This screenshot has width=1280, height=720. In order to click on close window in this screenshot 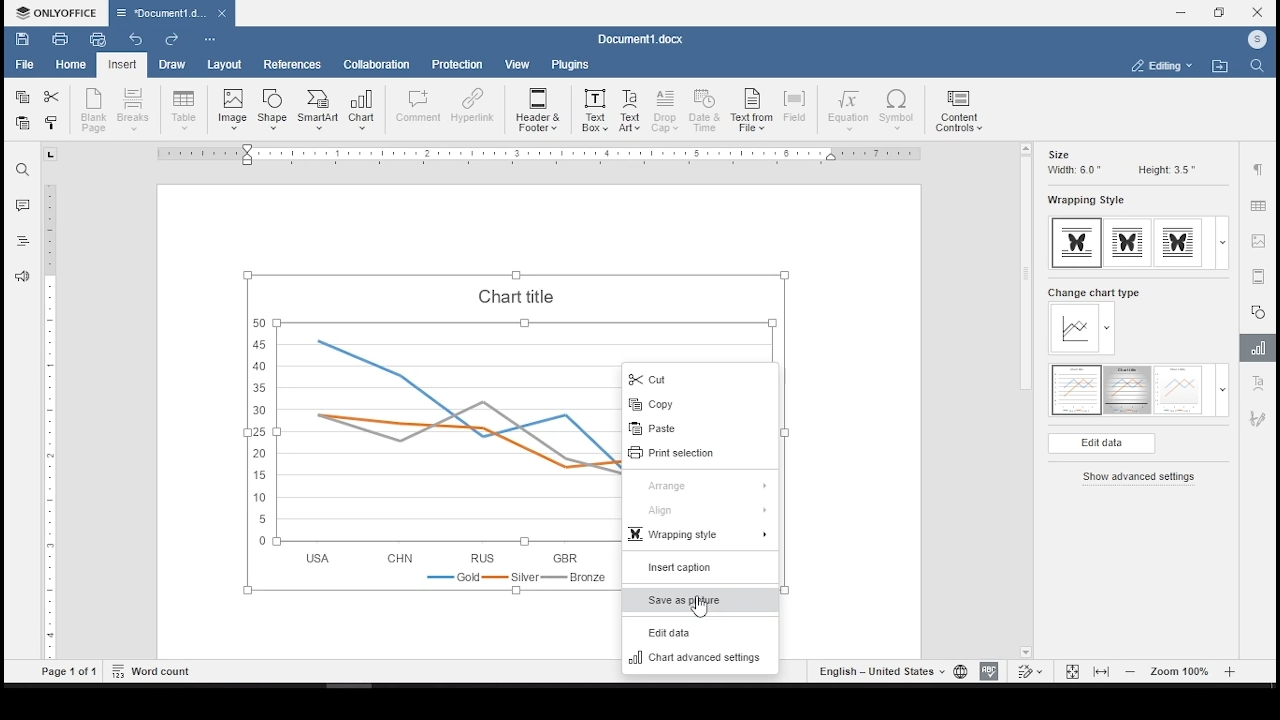, I will do `click(1258, 11)`.